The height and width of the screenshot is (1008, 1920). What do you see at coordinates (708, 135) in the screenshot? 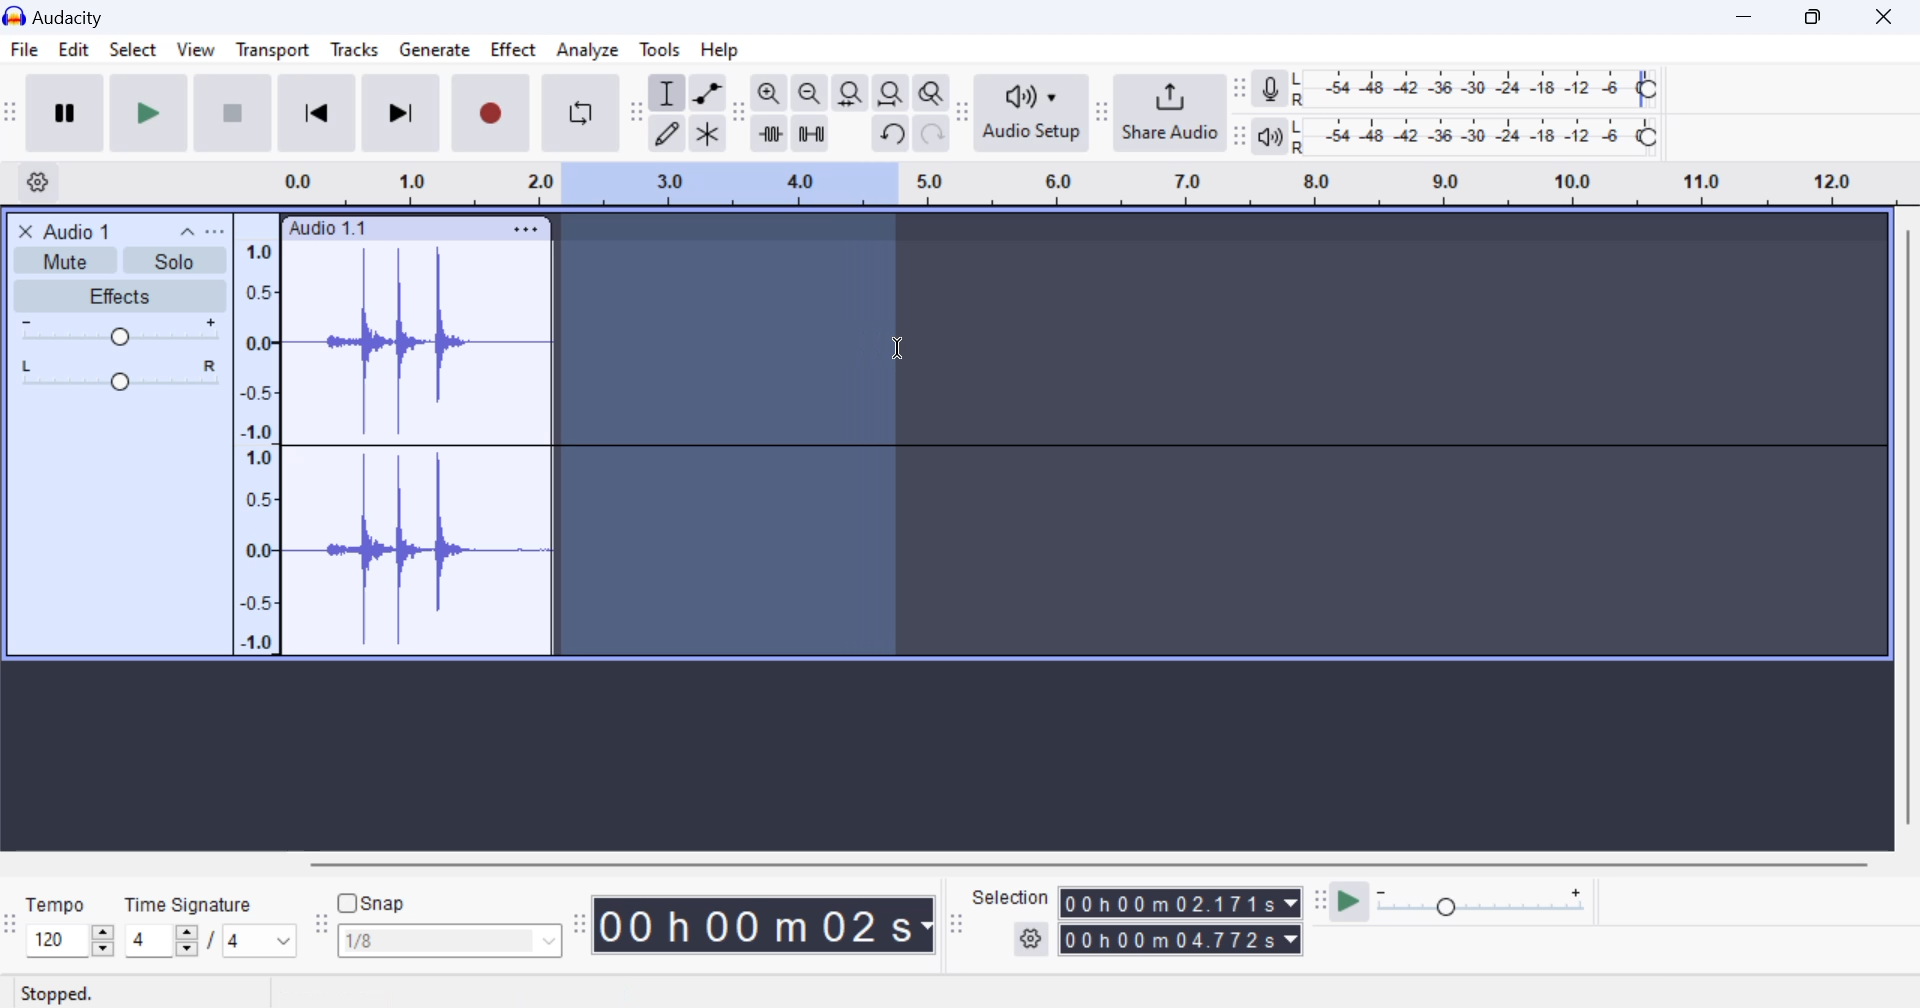
I see `multi tool` at bounding box center [708, 135].